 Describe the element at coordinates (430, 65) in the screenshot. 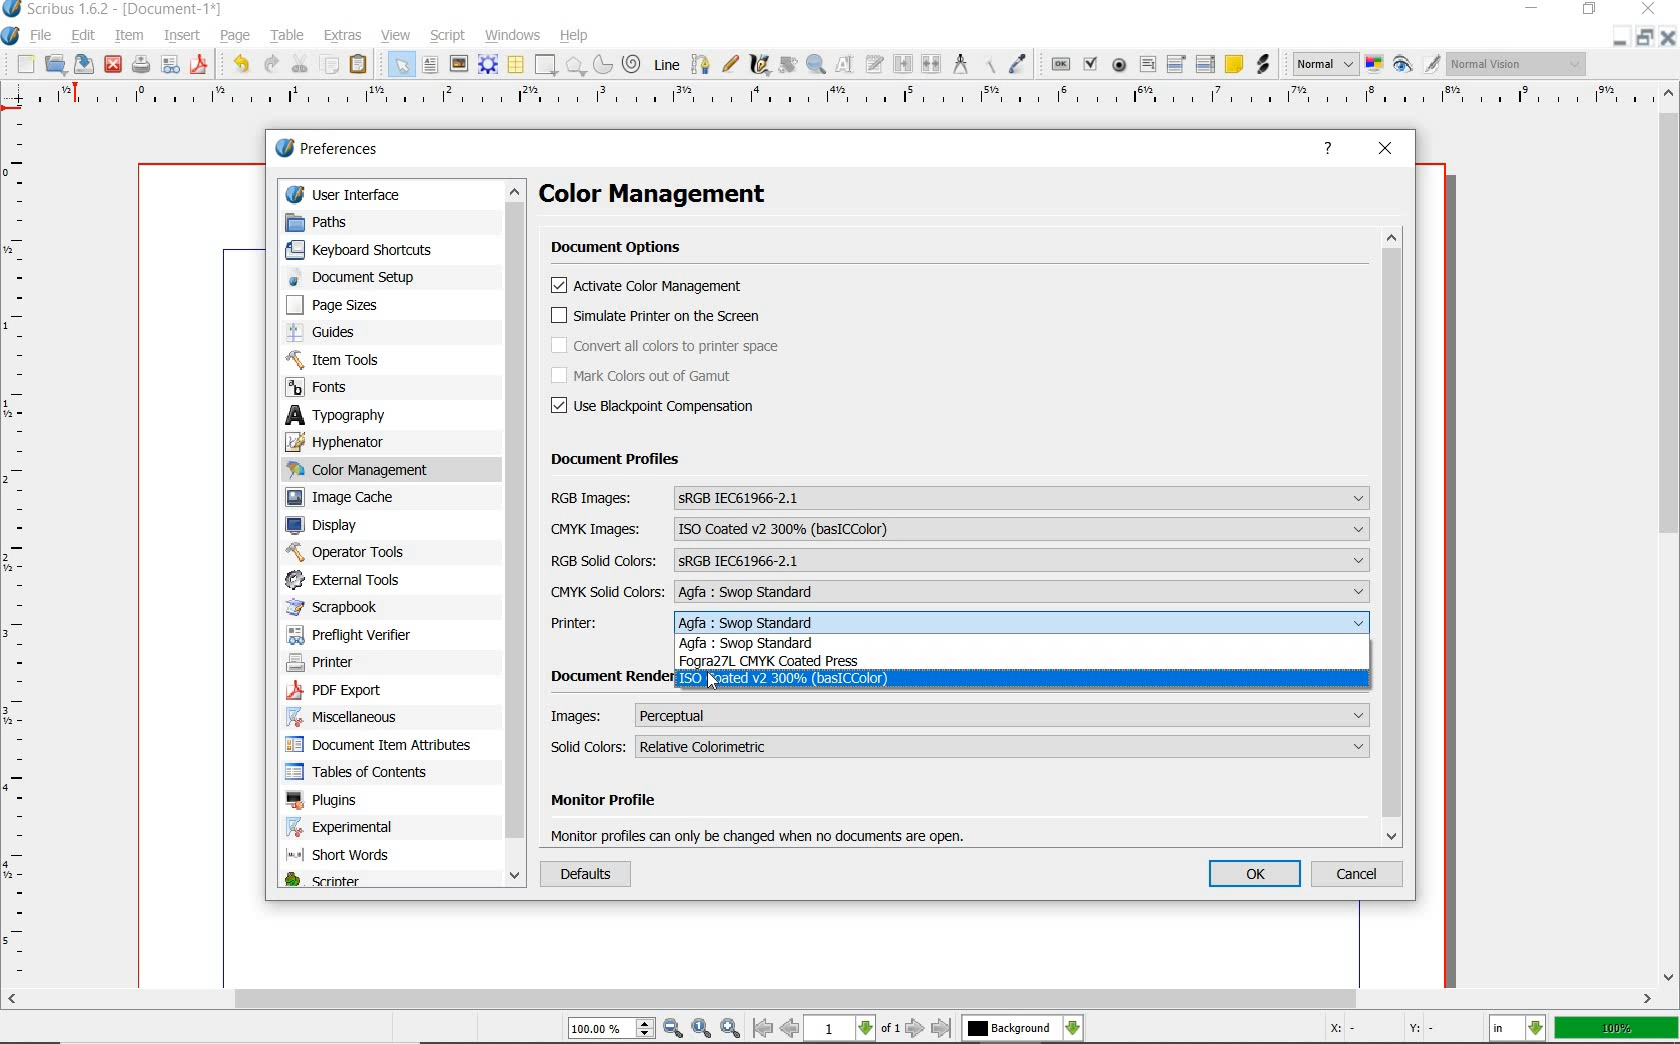

I see `text frame` at that location.